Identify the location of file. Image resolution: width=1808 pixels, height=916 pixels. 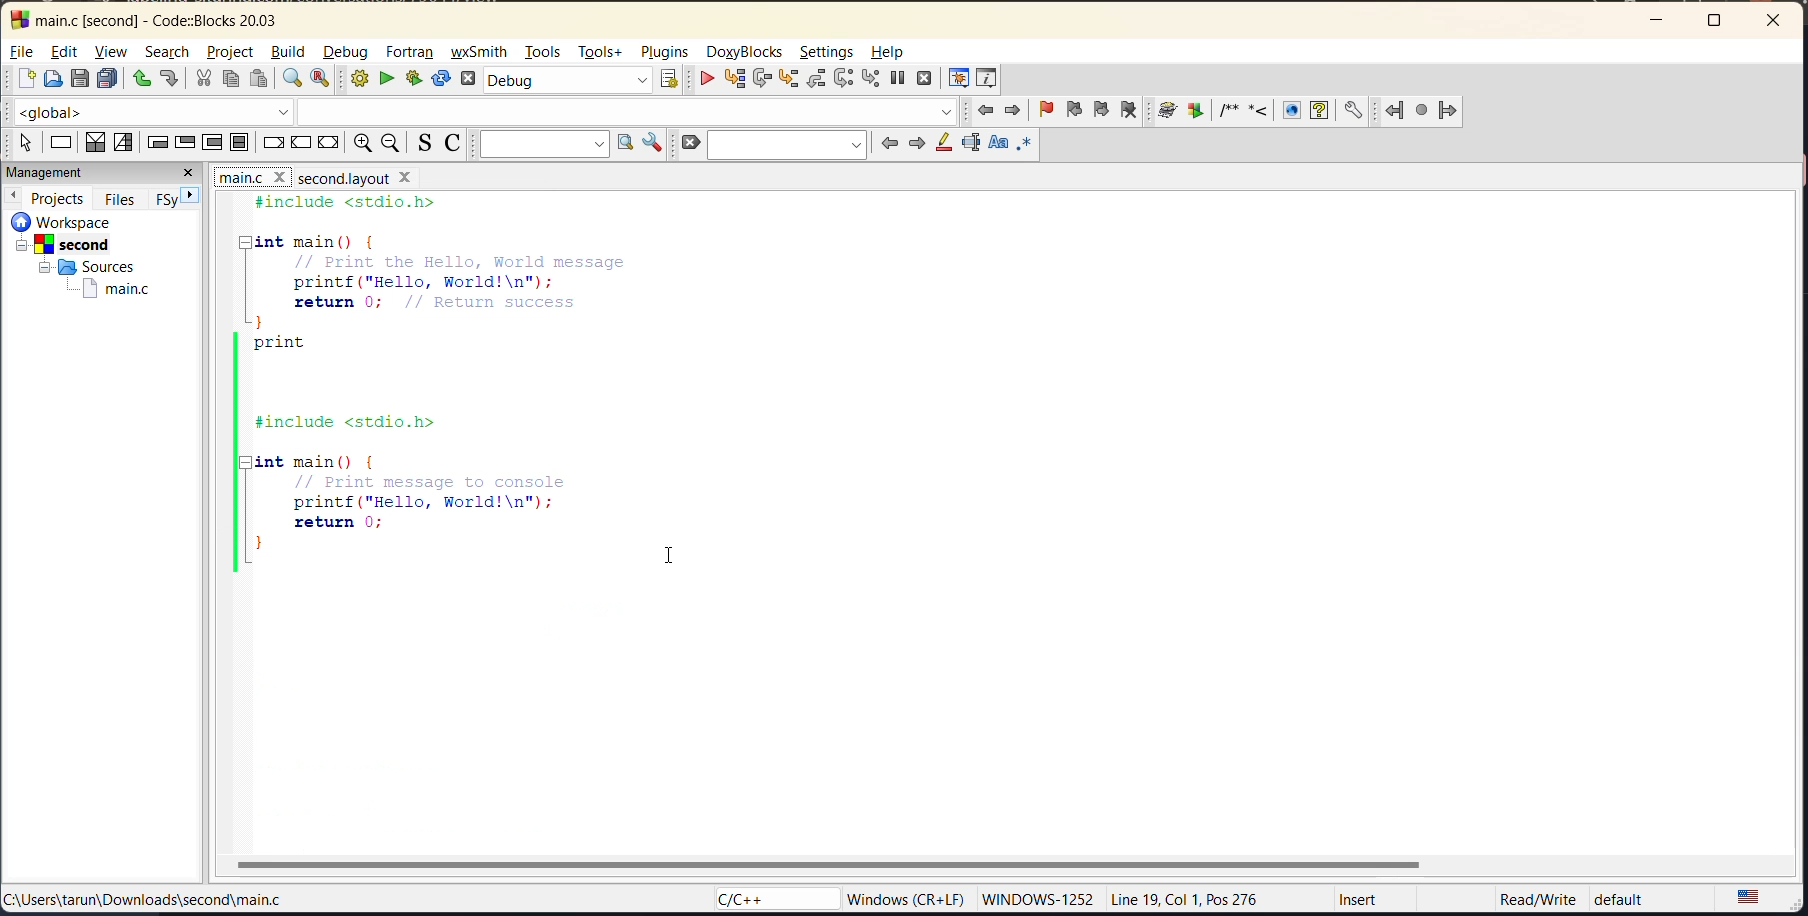
(20, 51).